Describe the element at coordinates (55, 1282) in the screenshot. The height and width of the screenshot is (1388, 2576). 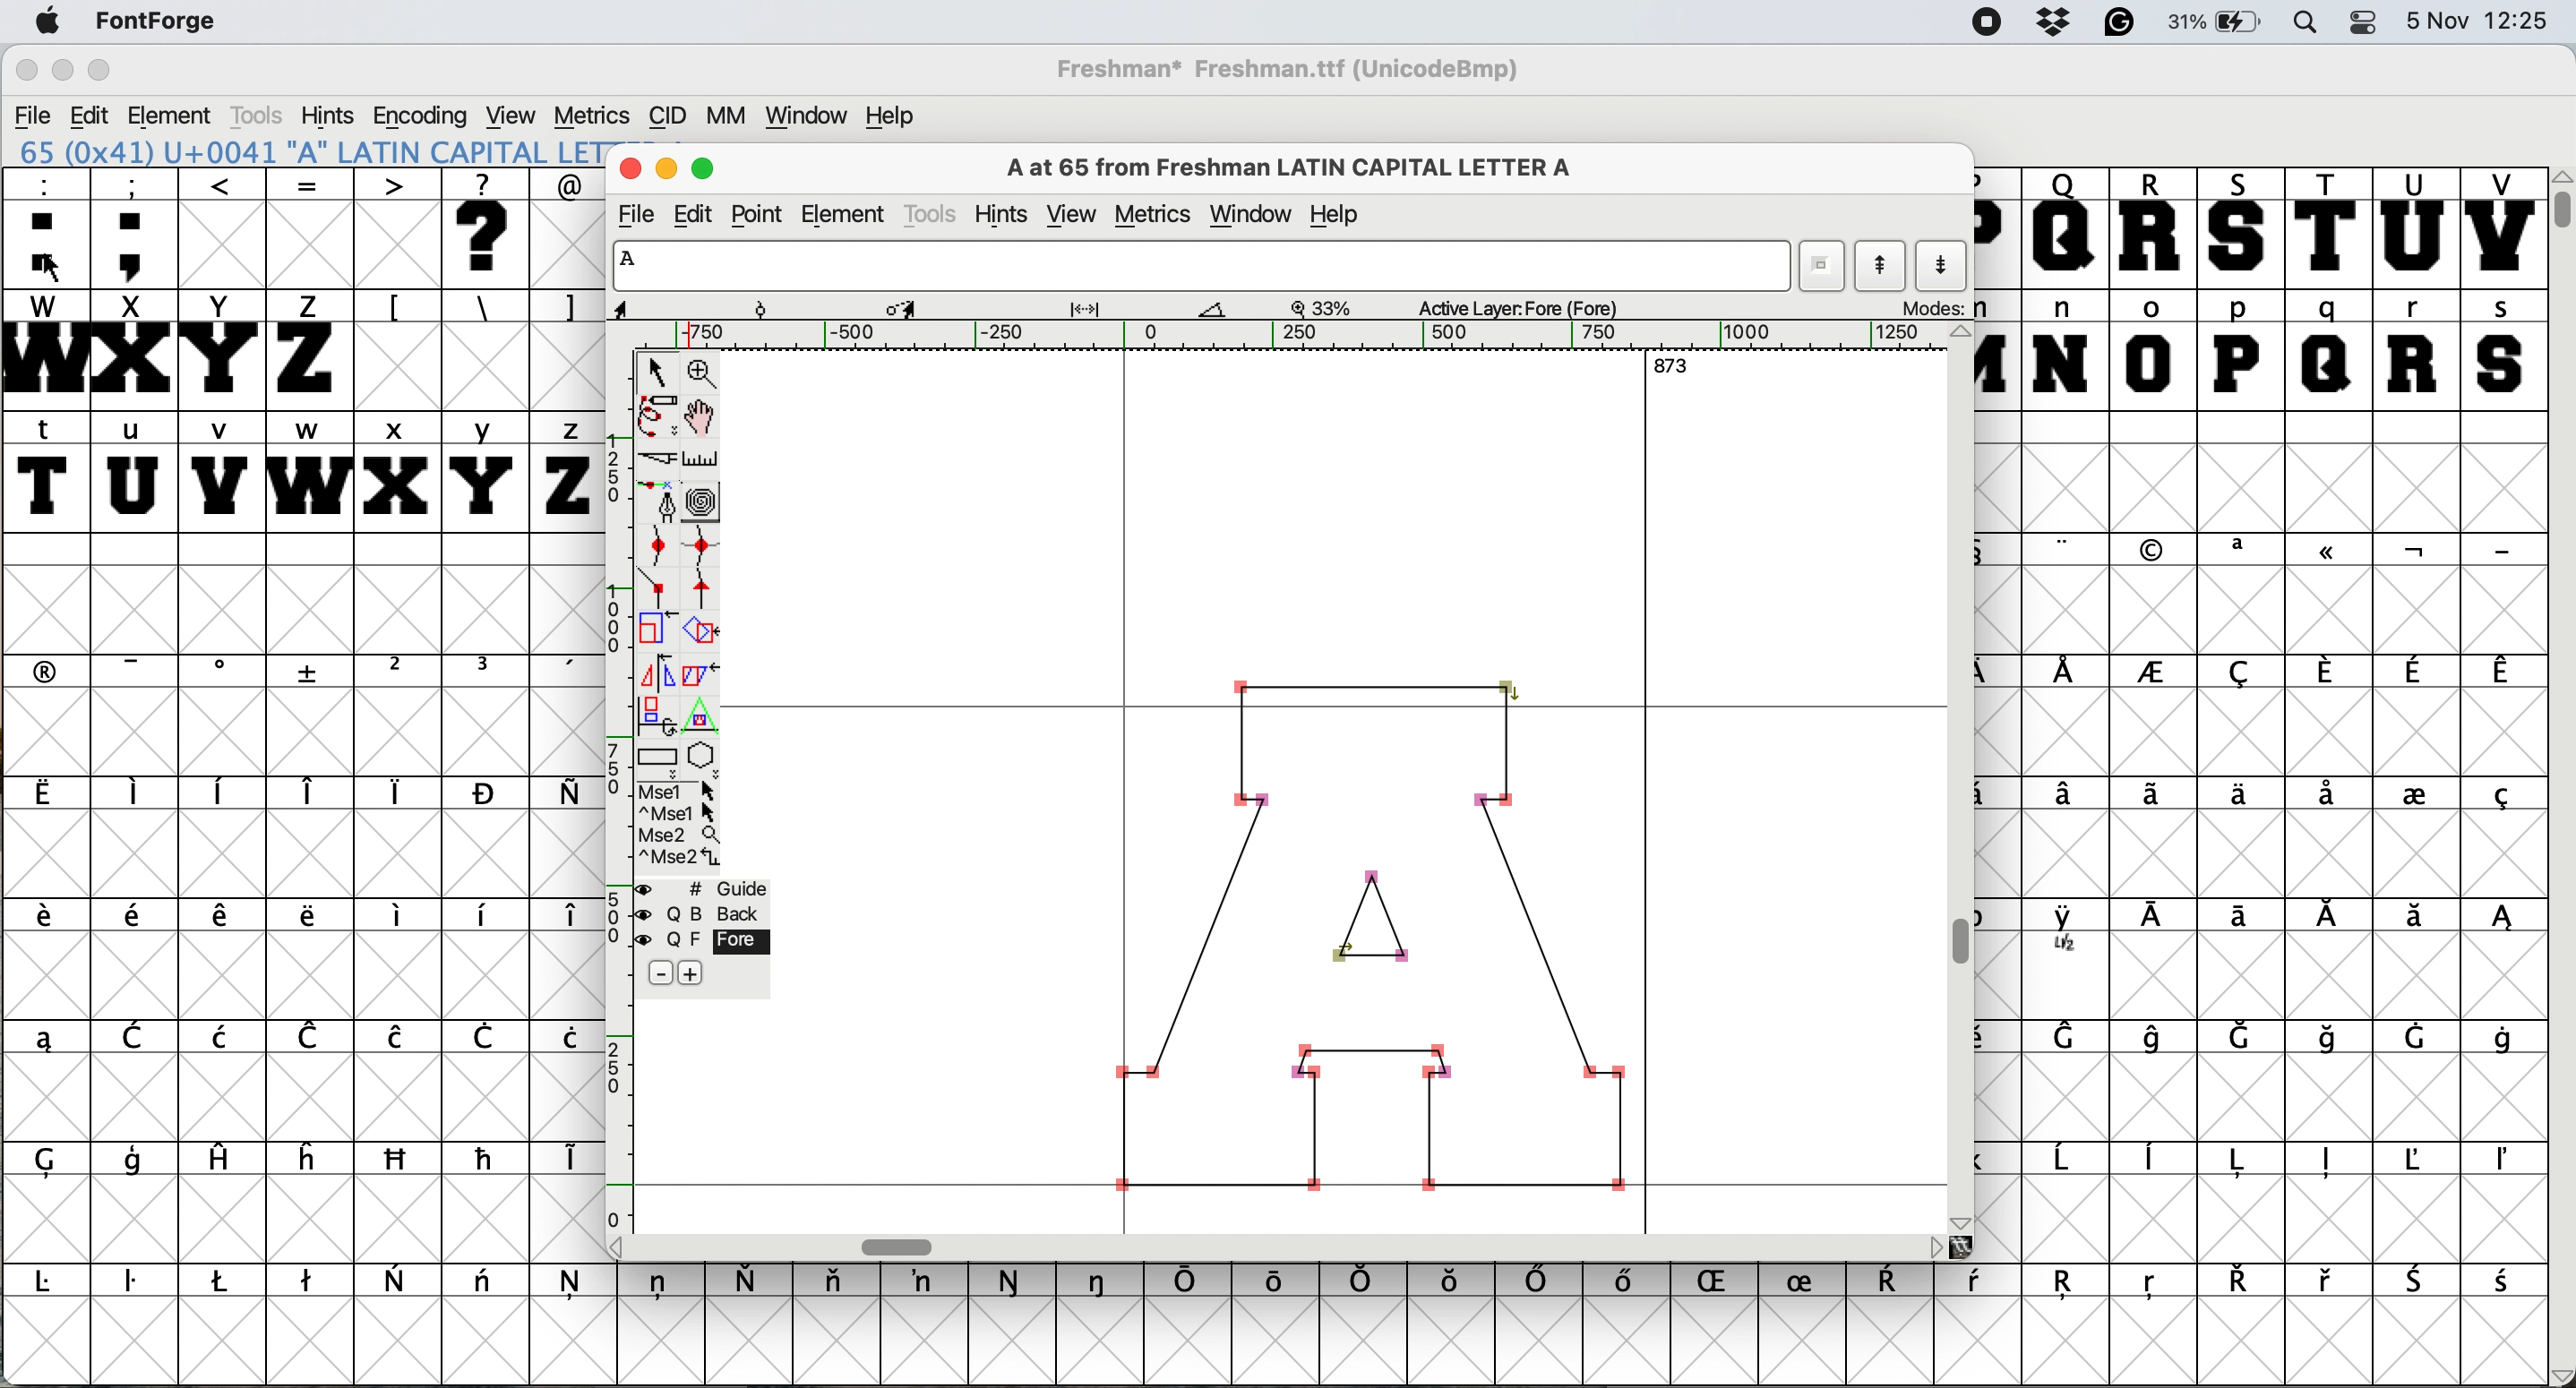
I see `symbol` at that location.